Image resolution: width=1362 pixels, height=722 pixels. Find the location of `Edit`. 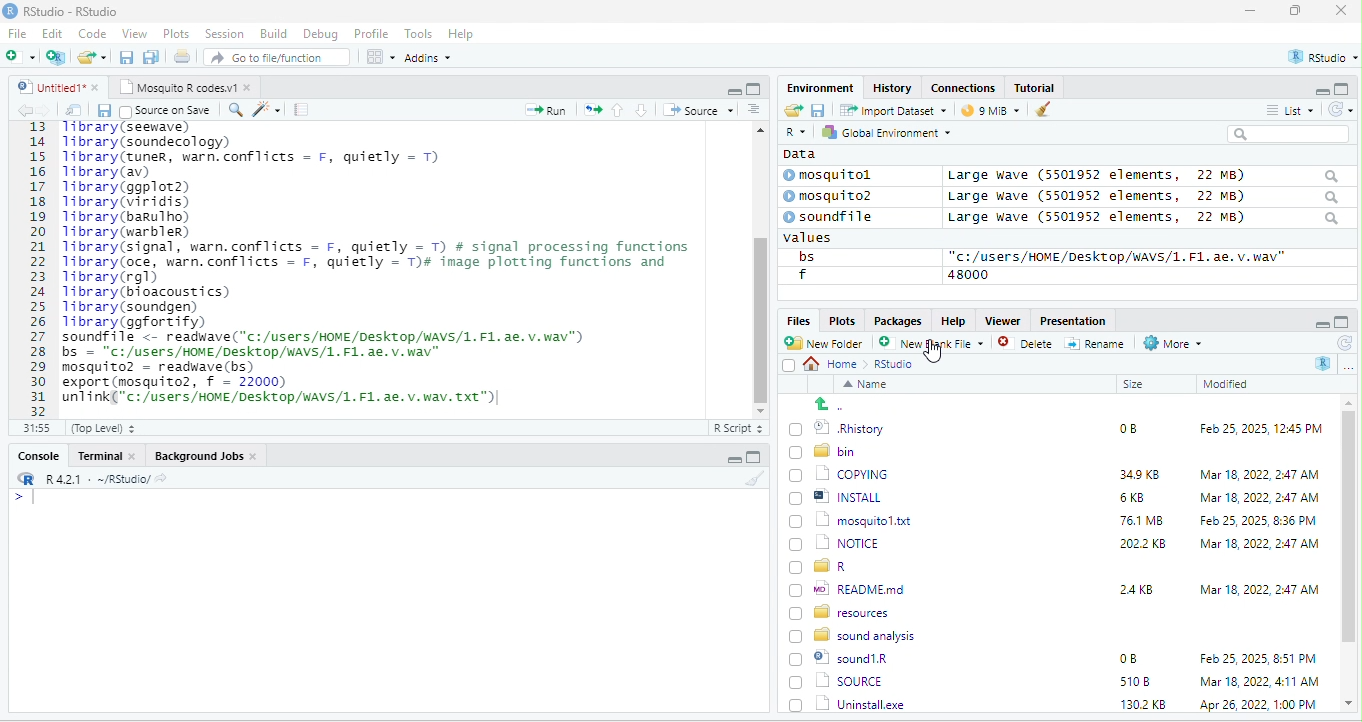

Edit is located at coordinates (54, 33).